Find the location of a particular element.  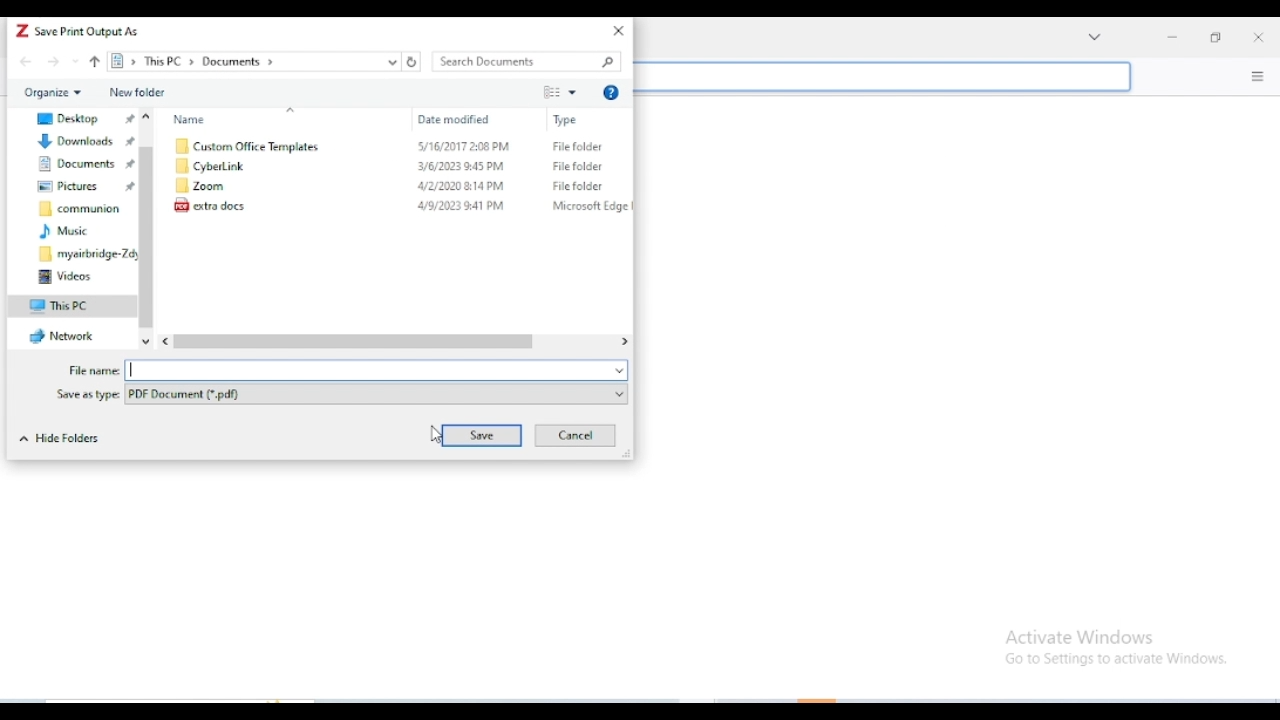

search documents is located at coordinates (526, 62).